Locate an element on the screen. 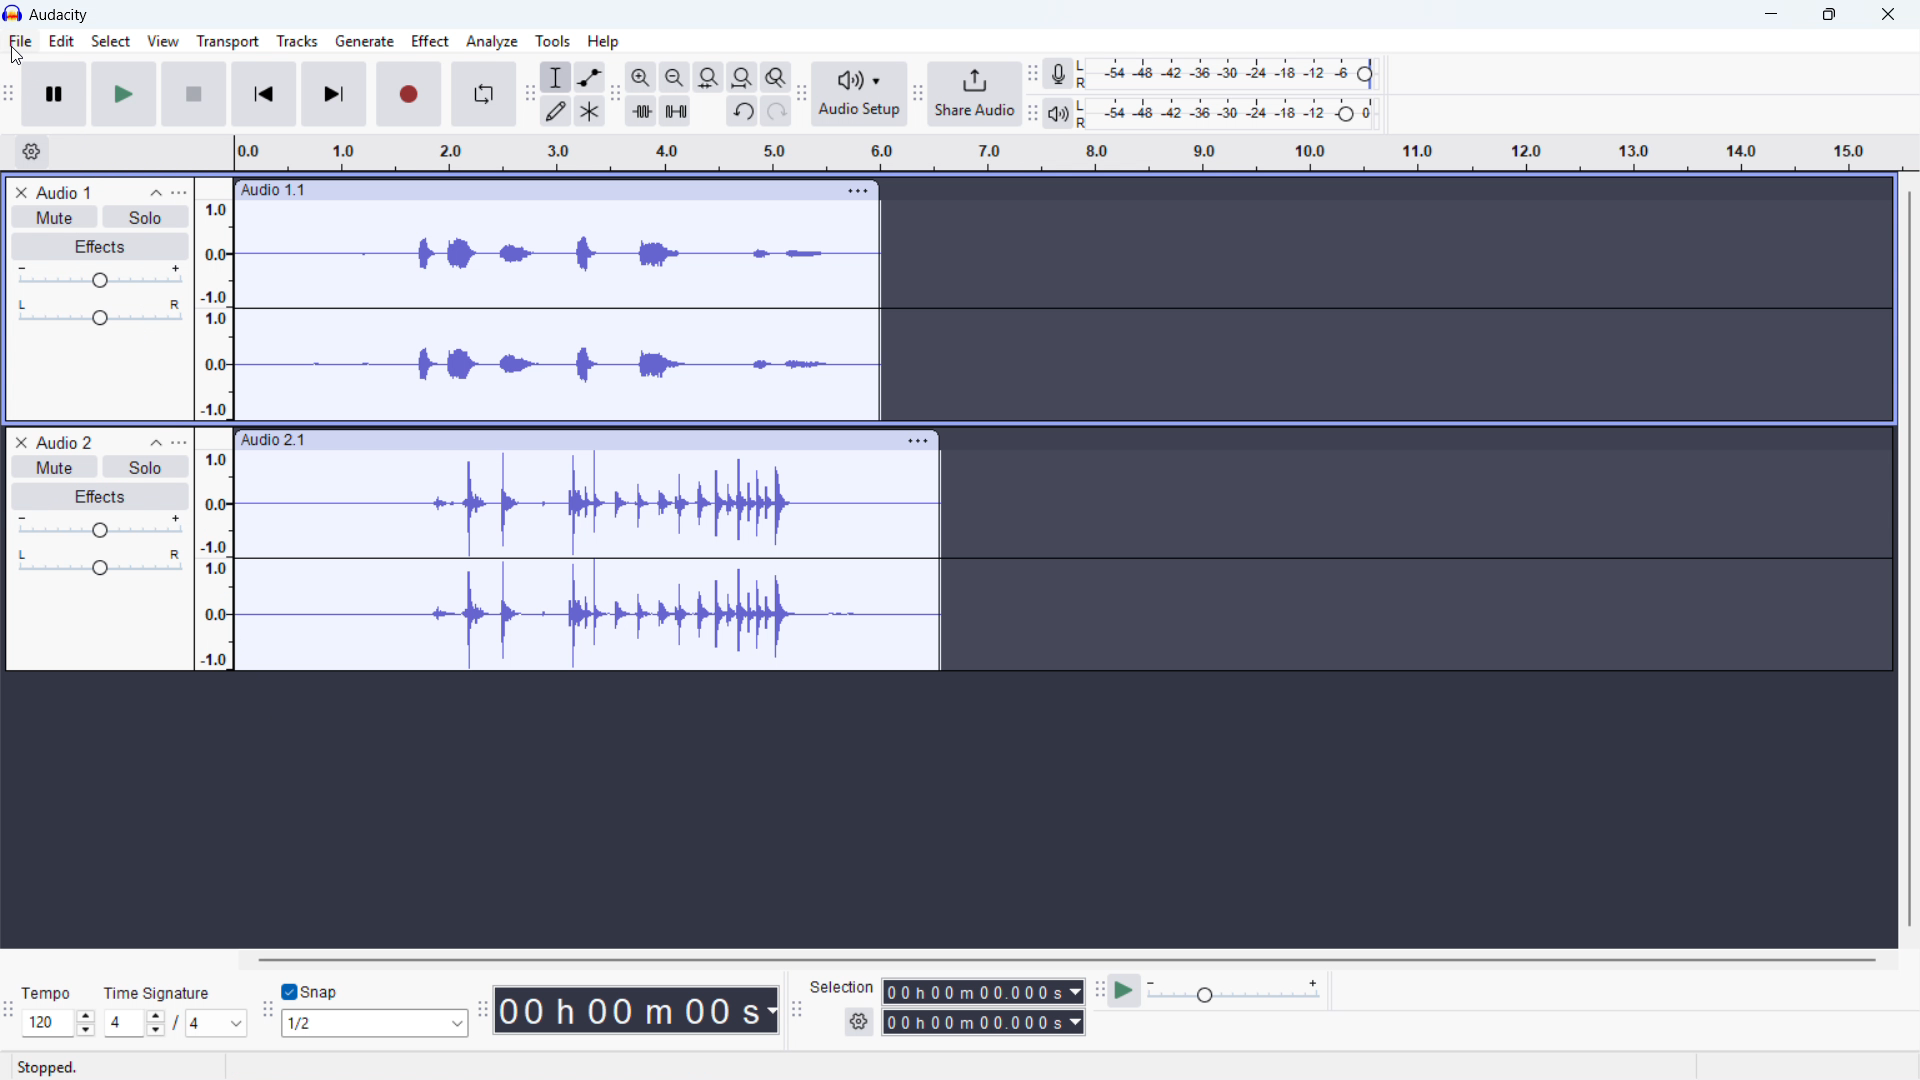  Silence audio selection  is located at coordinates (675, 111).